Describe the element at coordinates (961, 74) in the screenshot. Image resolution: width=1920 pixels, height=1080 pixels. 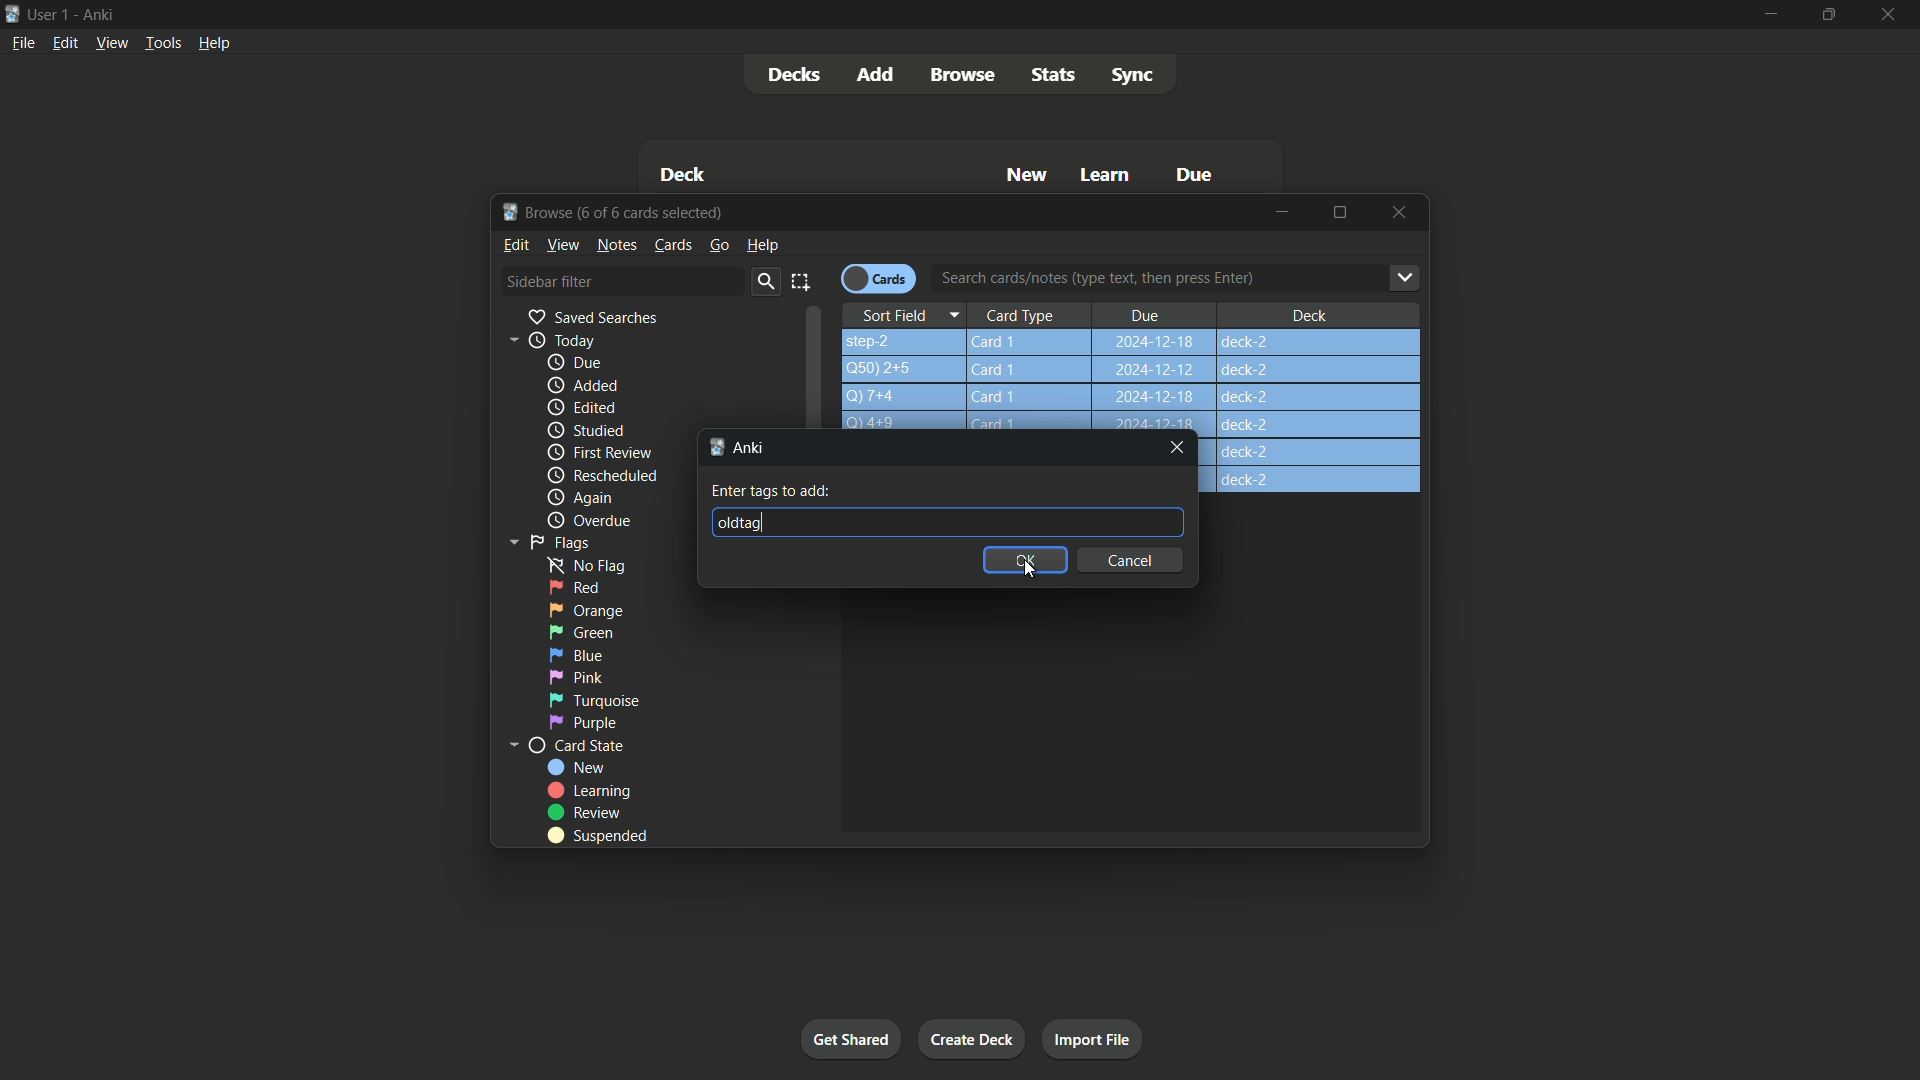
I see `Browse` at that location.